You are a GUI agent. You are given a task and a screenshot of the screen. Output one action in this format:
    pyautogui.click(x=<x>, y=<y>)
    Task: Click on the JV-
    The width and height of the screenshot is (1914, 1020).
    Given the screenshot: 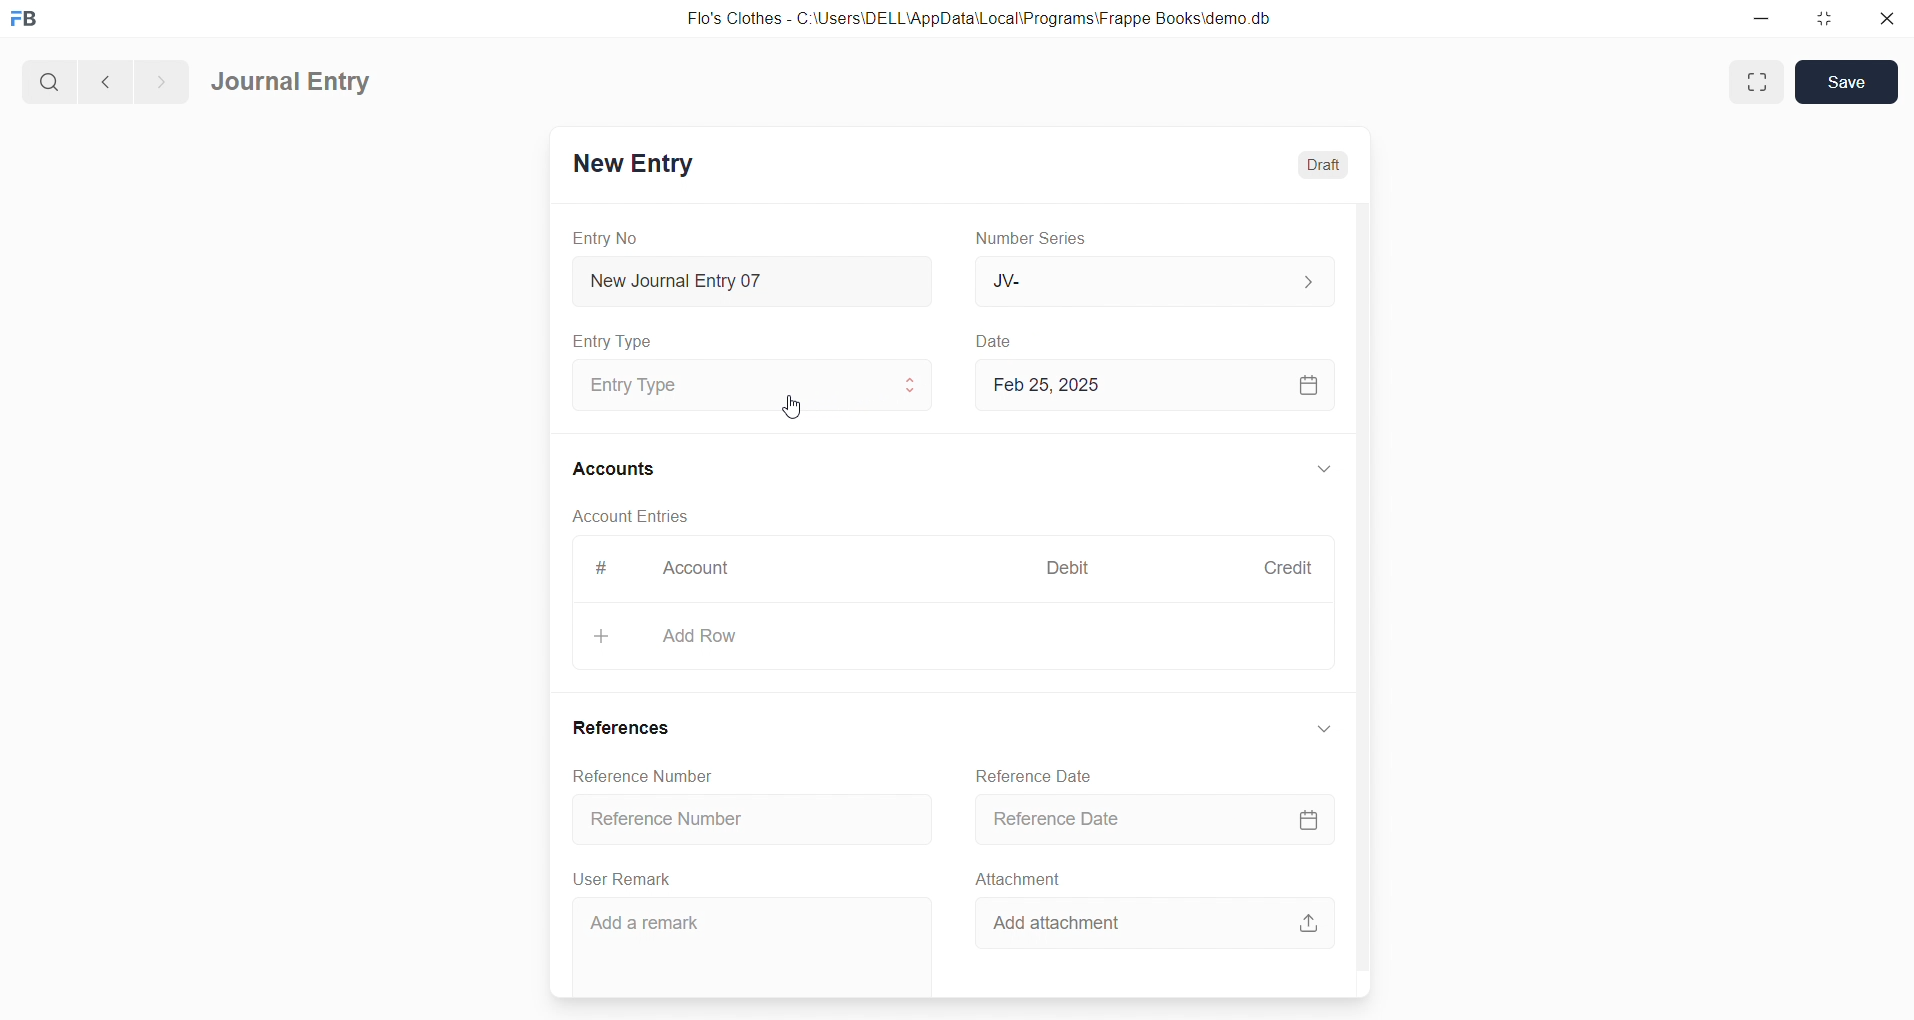 What is the action you would take?
    pyautogui.click(x=1152, y=282)
    